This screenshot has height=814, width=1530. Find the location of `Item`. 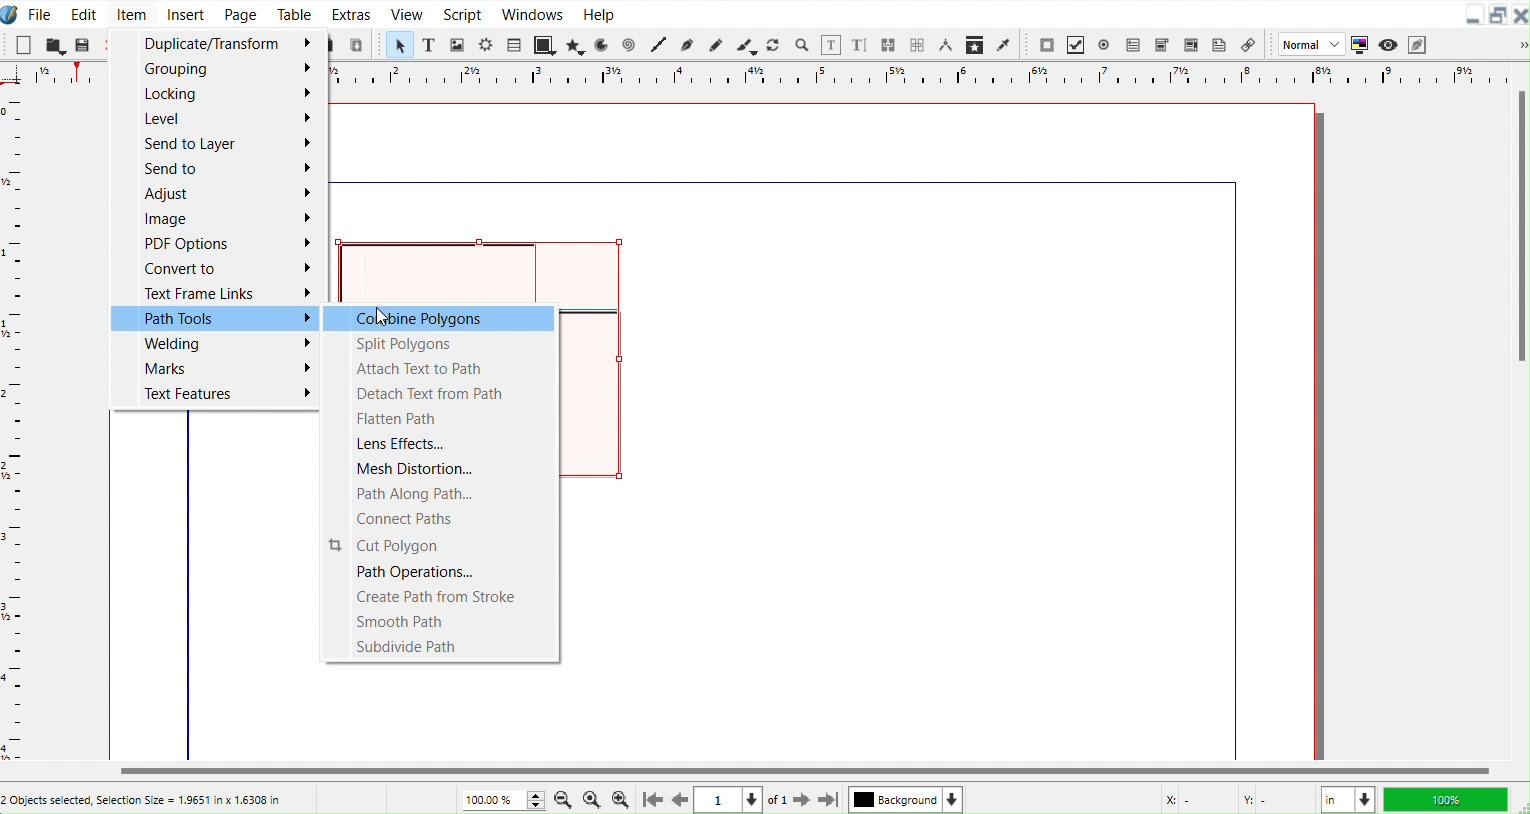

Item is located at coordinates (131, 12).